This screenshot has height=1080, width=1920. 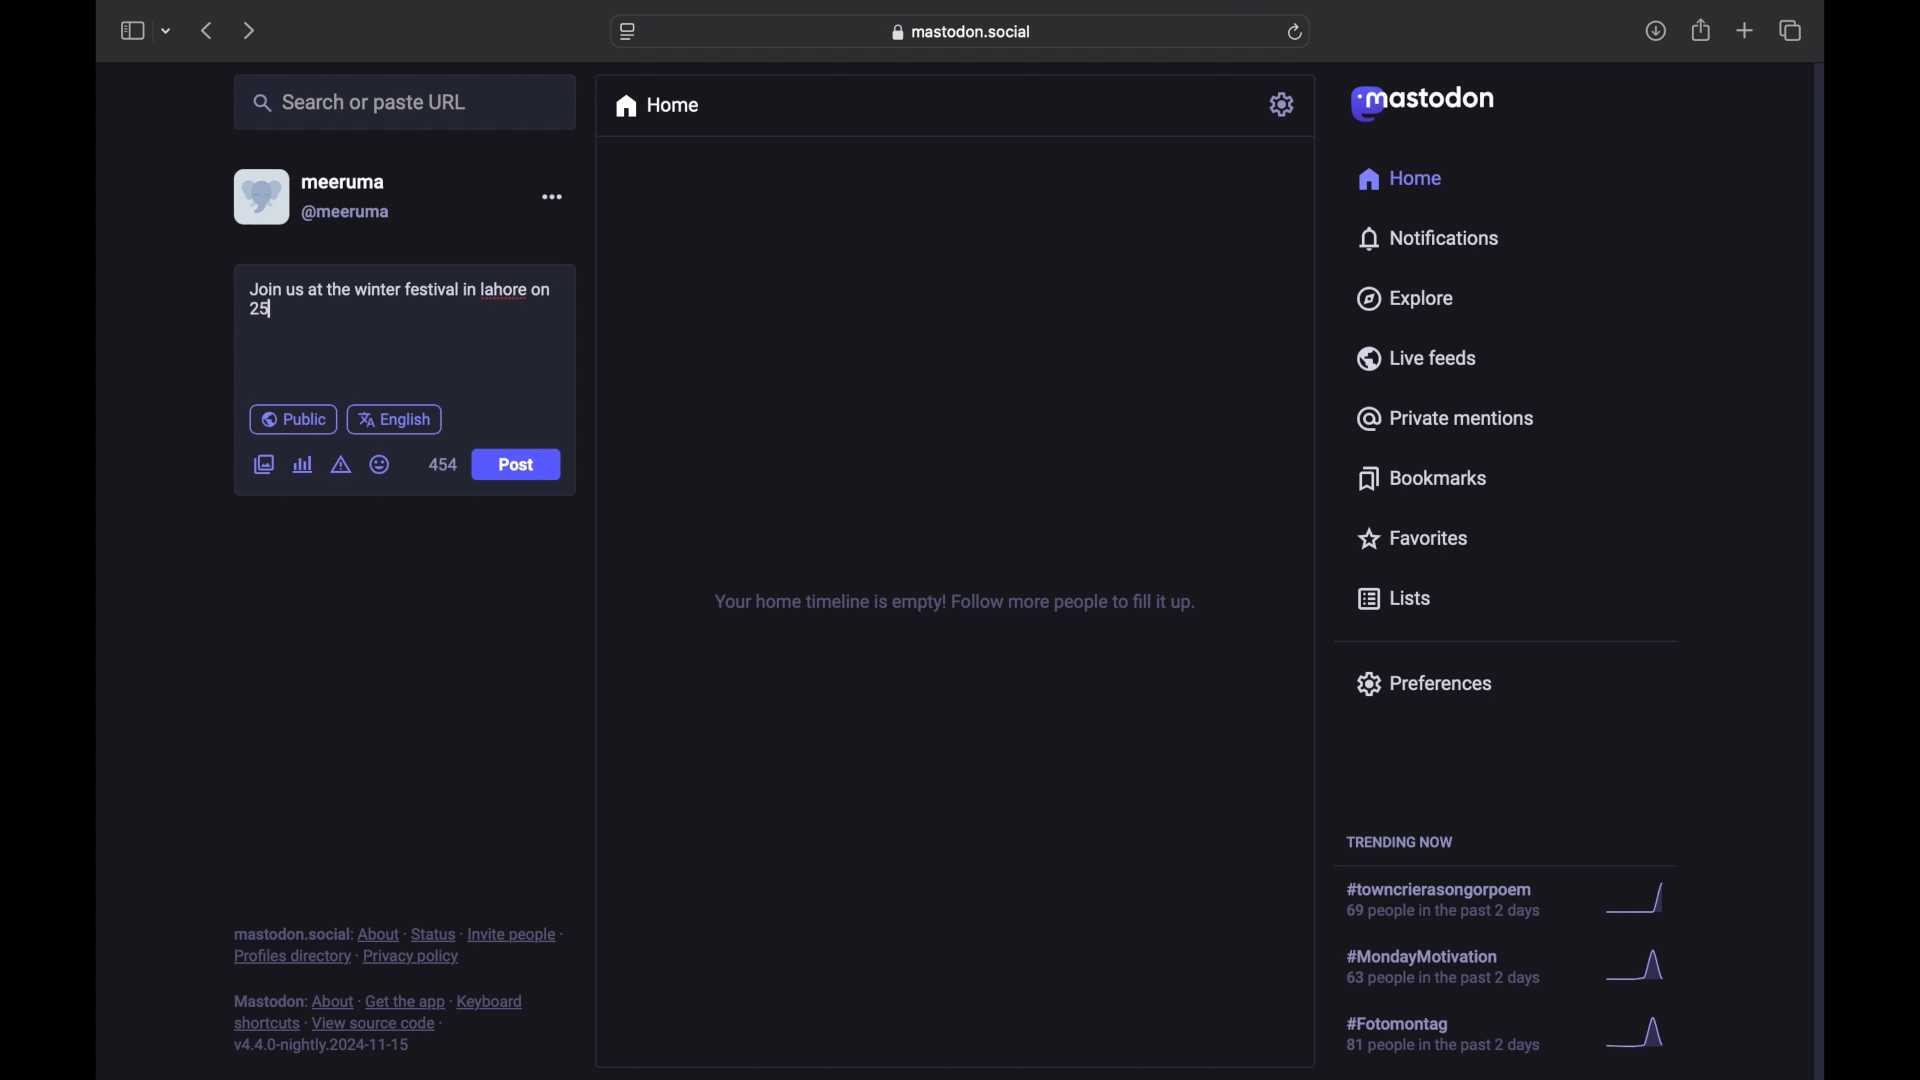 I want to click on download, so click(x=1656, y=32).